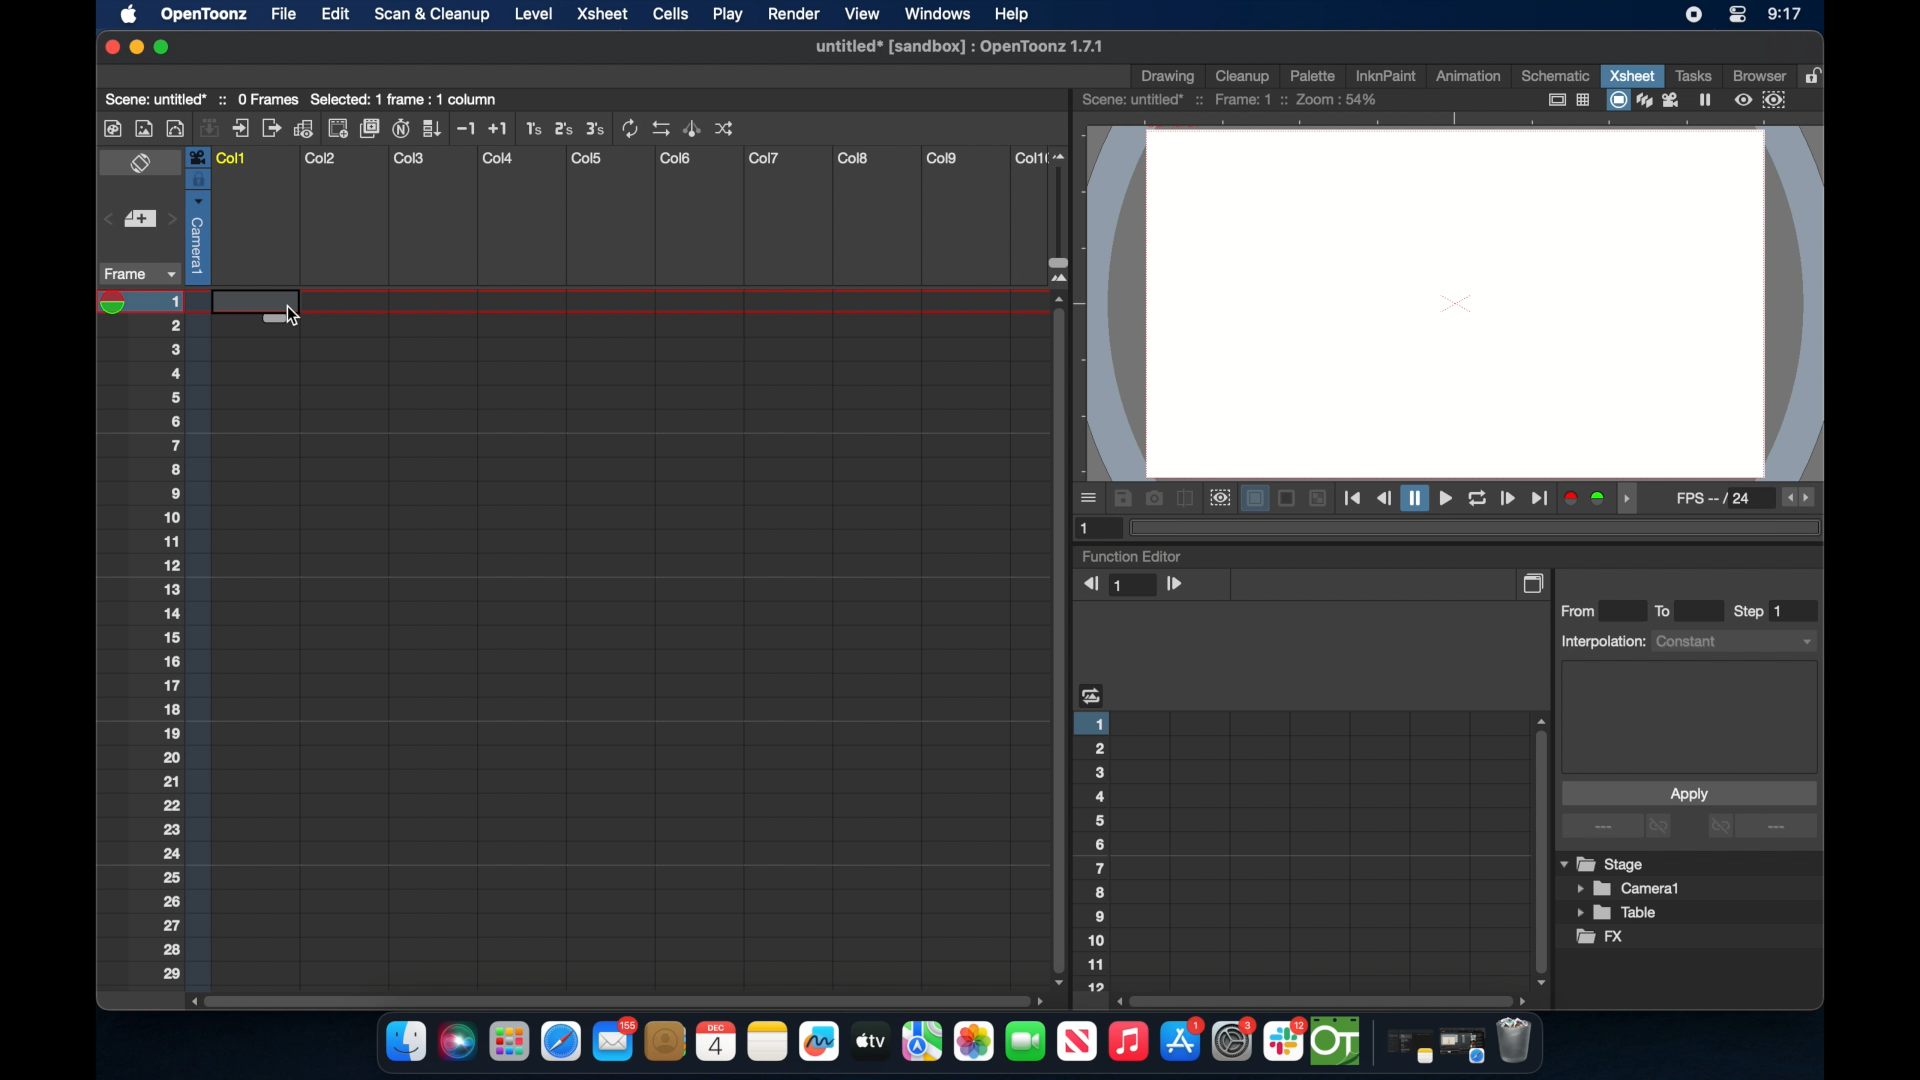  Describe the element at coordinates (1096, 850) in the screenshot. I see `numbering` at that location.